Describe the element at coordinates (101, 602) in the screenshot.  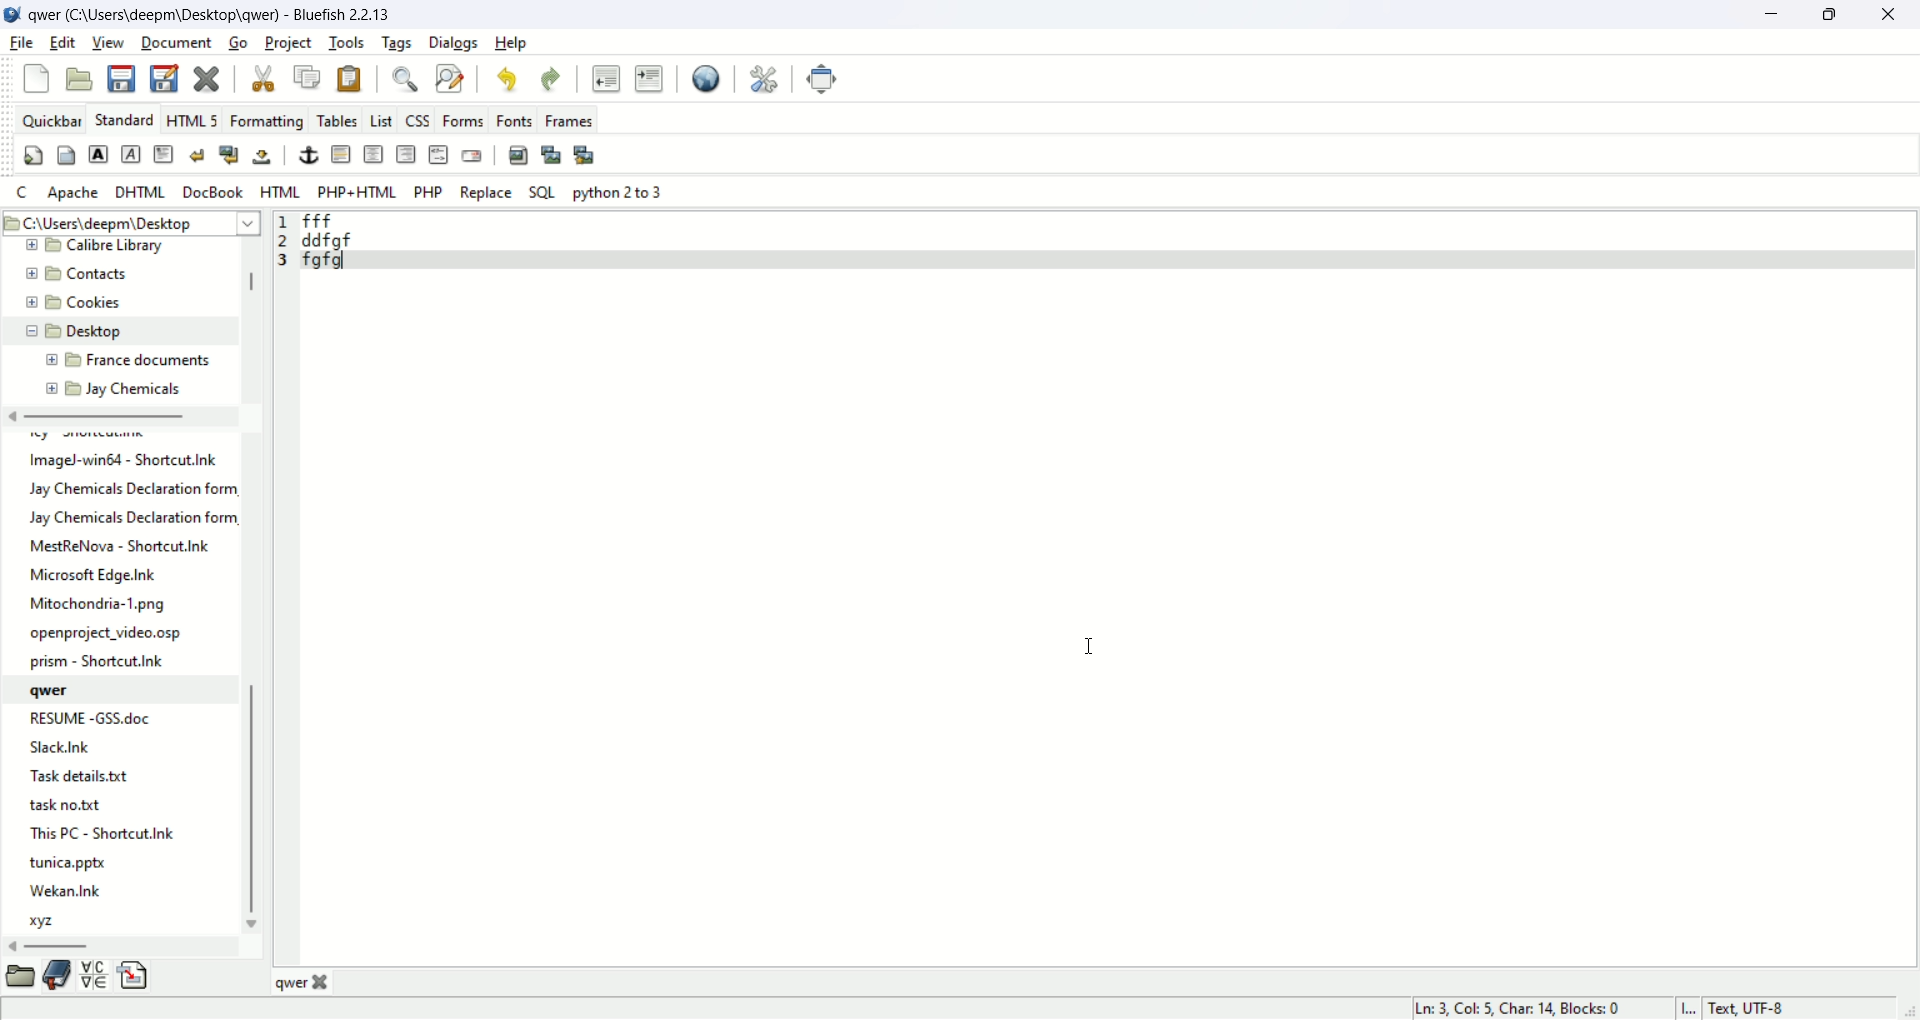
I see `file` at that location.